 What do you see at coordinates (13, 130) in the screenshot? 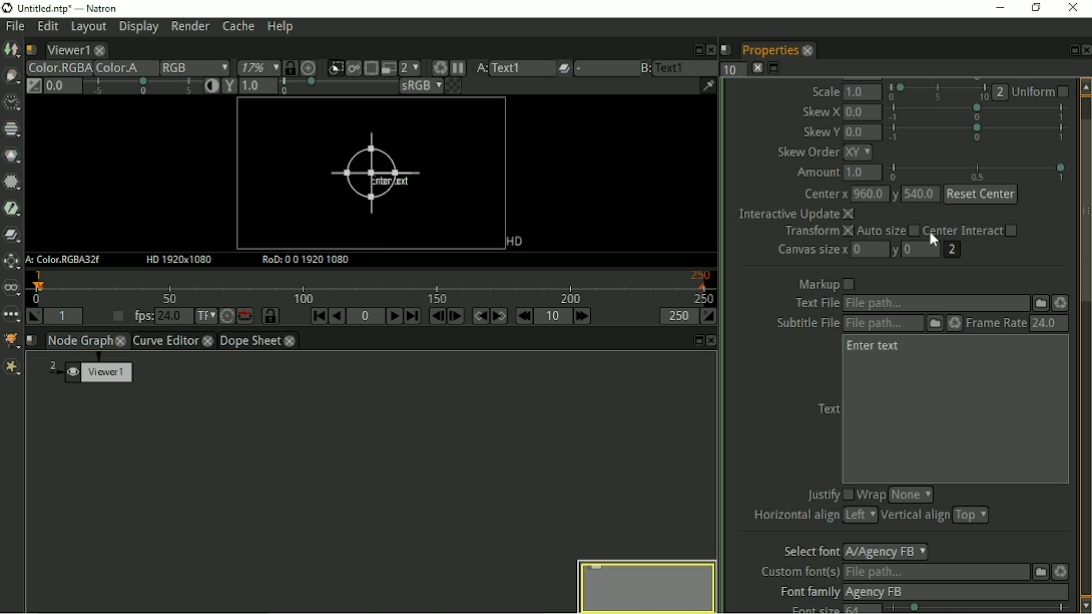
I see `` at bounding box center [13, 130].